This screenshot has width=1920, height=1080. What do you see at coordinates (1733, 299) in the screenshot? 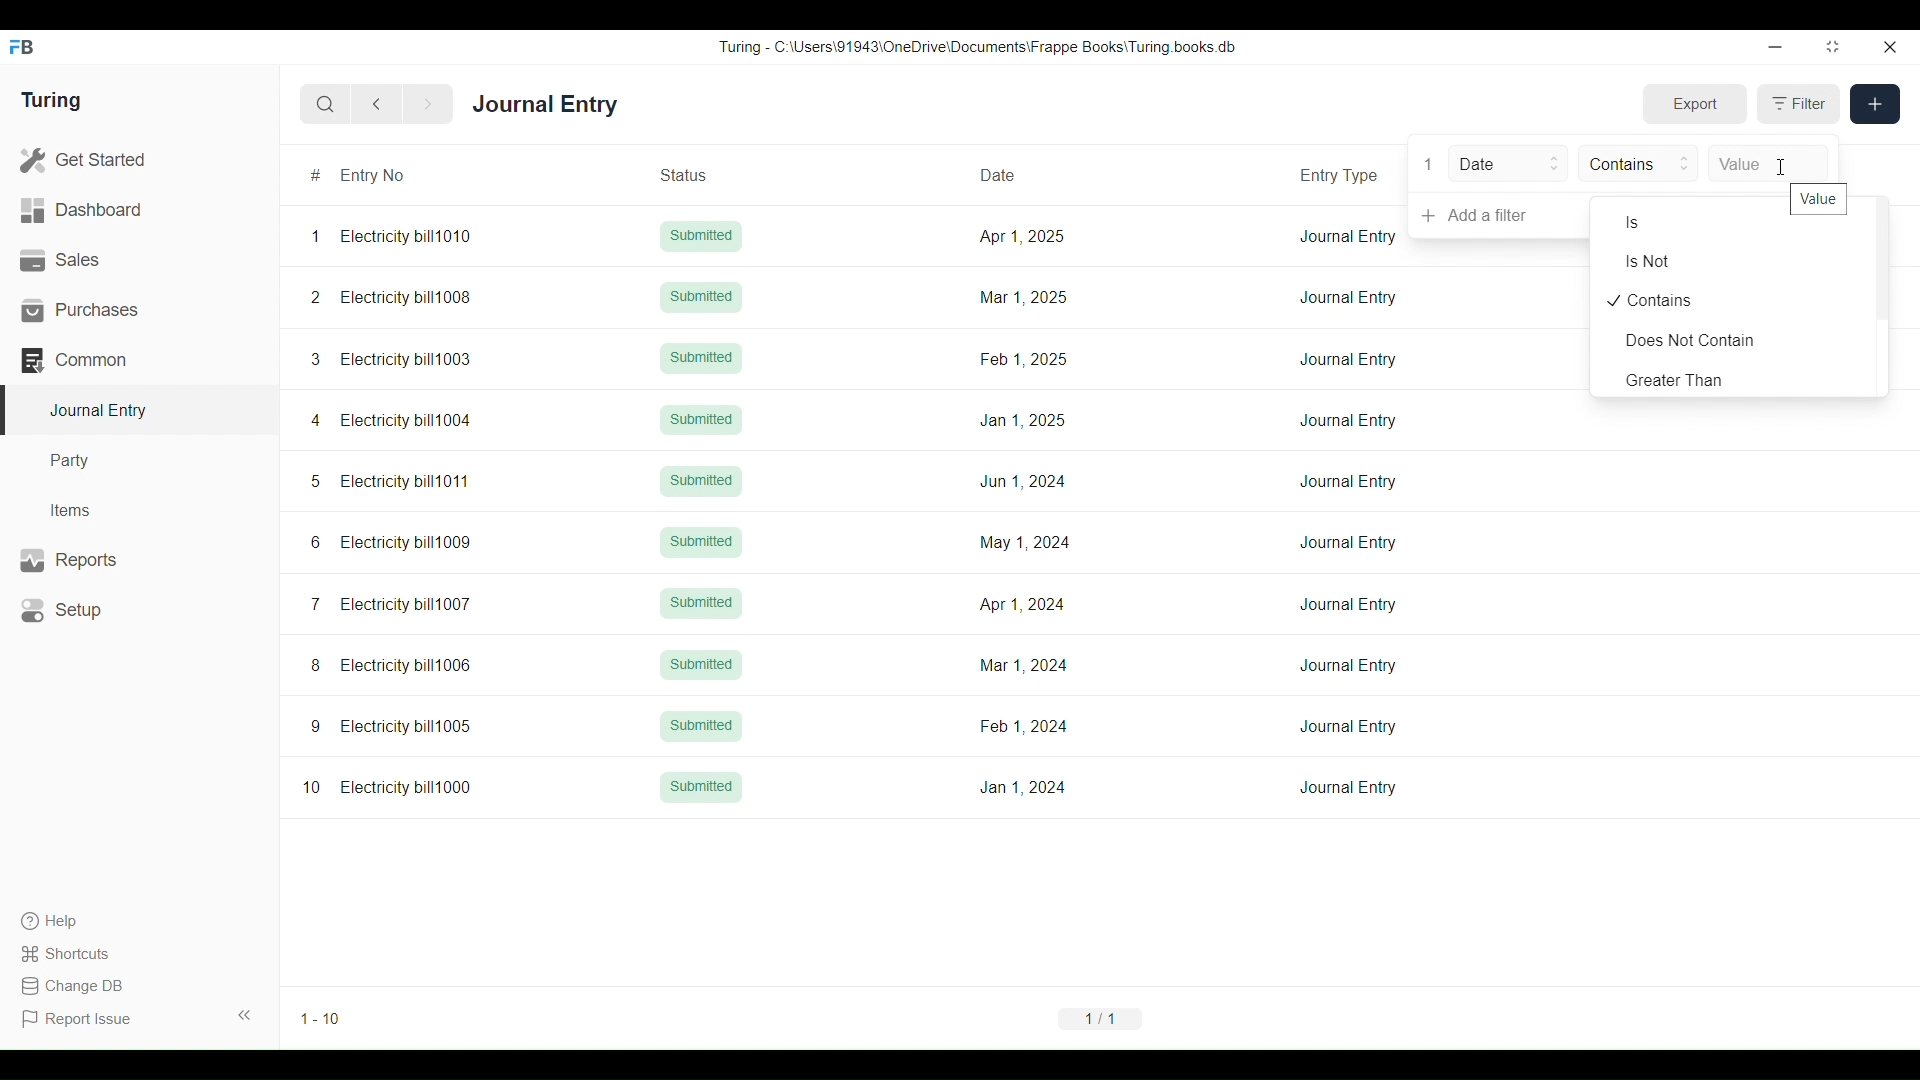
I see `Contains` at bounding box center [1733, 299].